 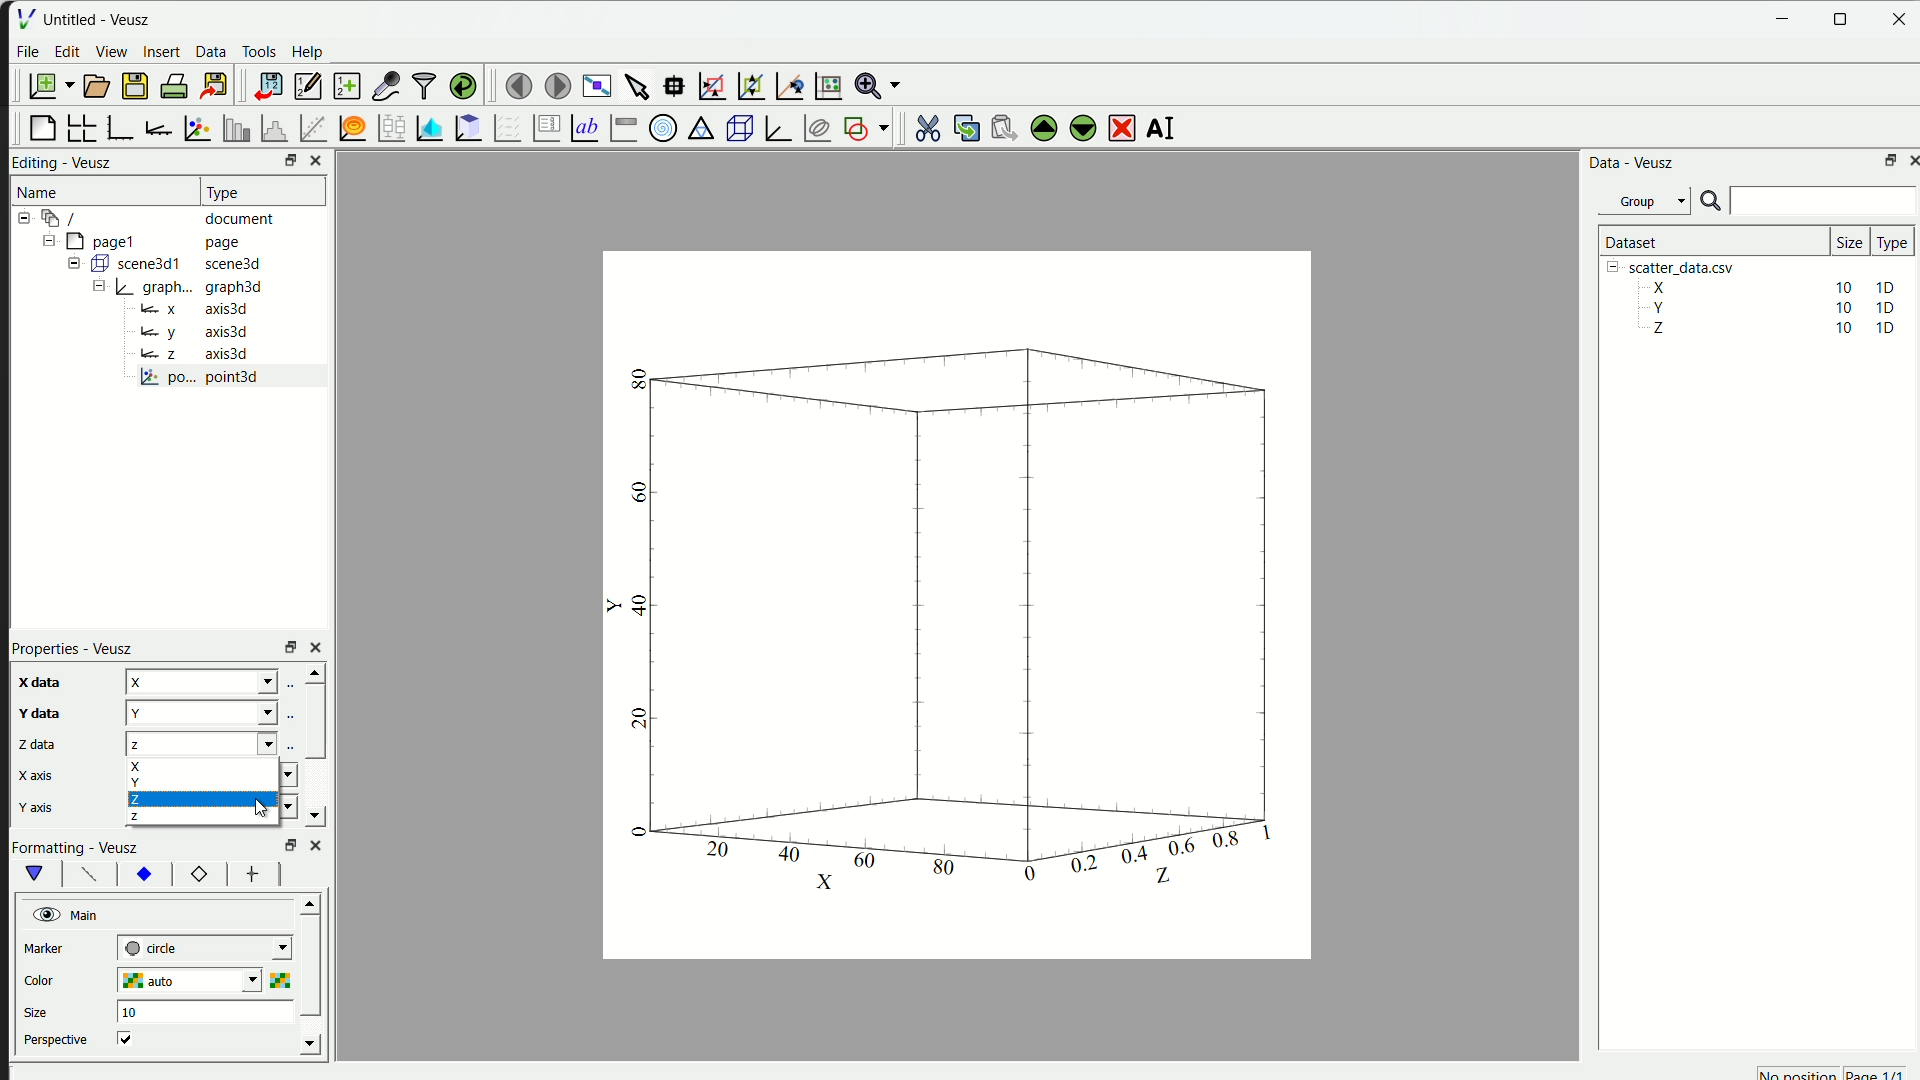 What do you see at coordinates (962, 128) in the screenshot?
I see `copy the widget` at bounding box center [962, 128].